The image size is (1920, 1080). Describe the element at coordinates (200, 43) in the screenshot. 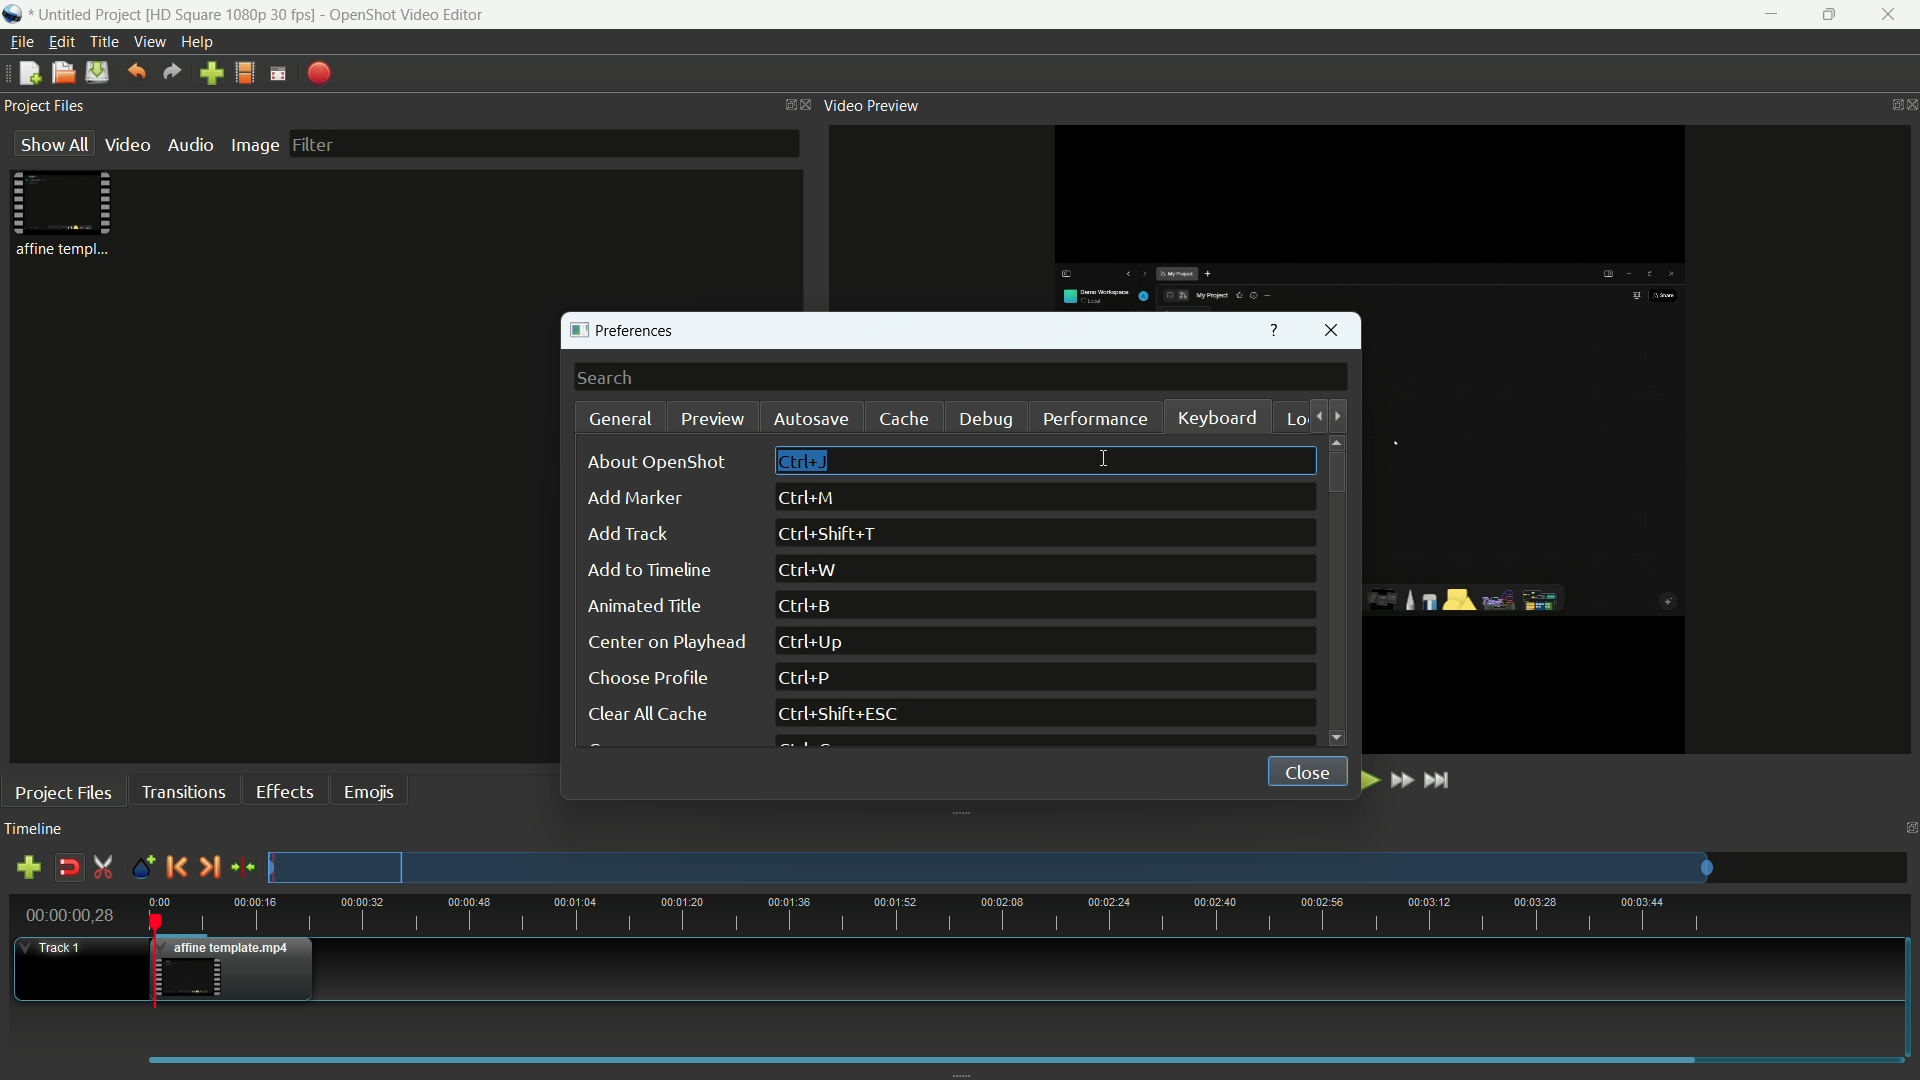

I see `help menu` at that location.